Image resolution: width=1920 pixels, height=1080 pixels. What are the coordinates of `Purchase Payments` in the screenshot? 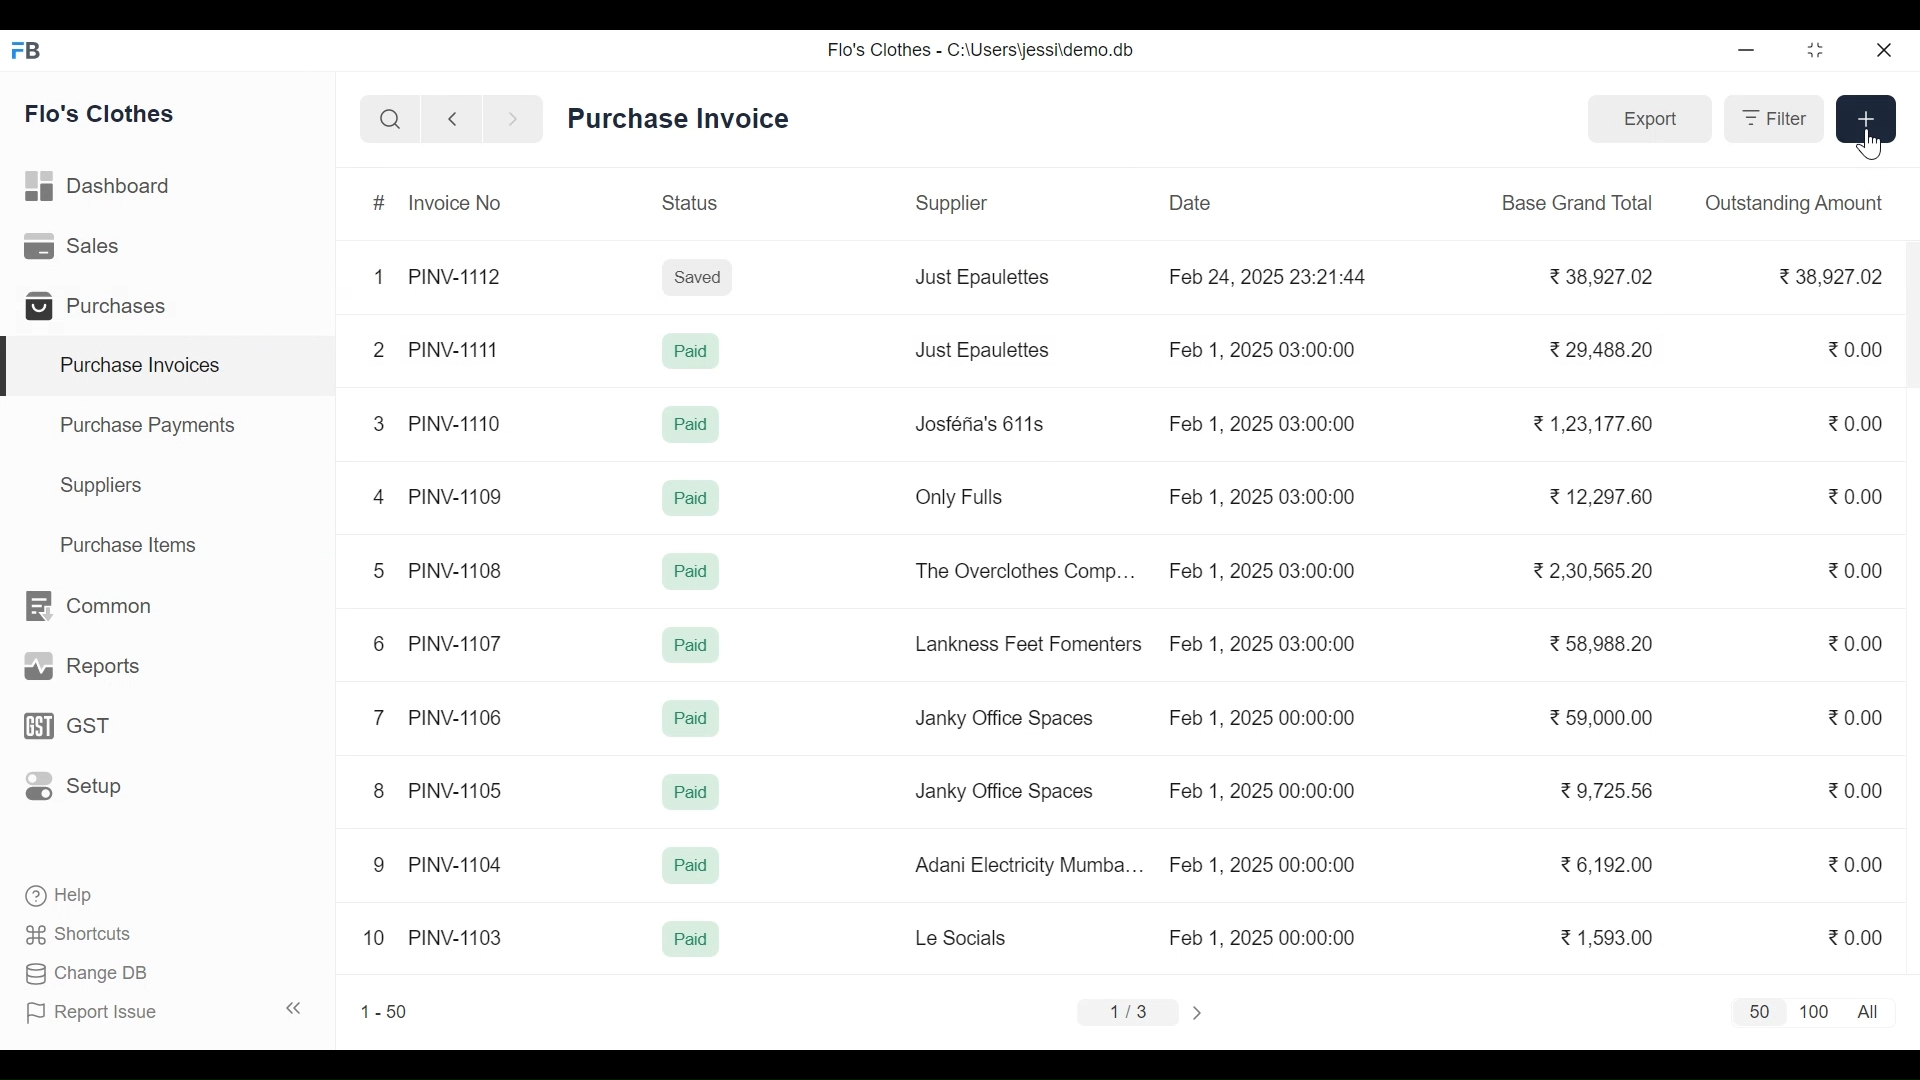 It's located at (146, 424).